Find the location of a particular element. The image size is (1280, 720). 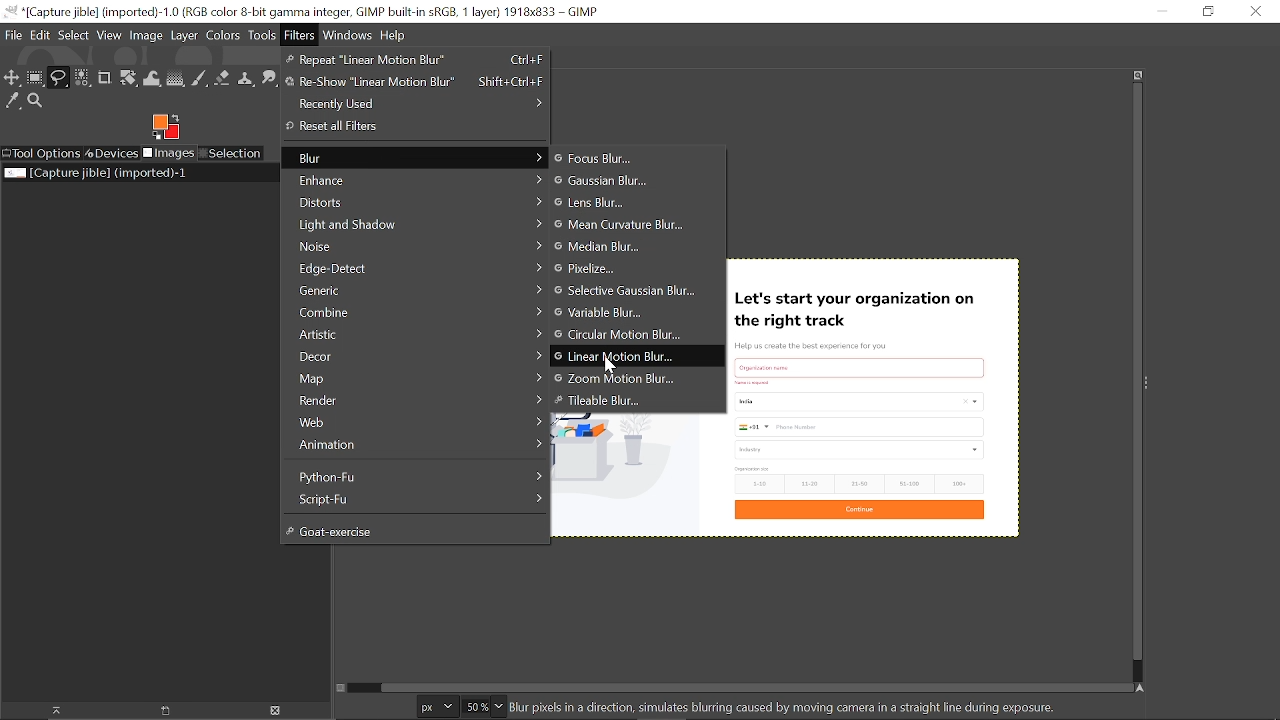

Clone tool is located at coordinates (245, 80).